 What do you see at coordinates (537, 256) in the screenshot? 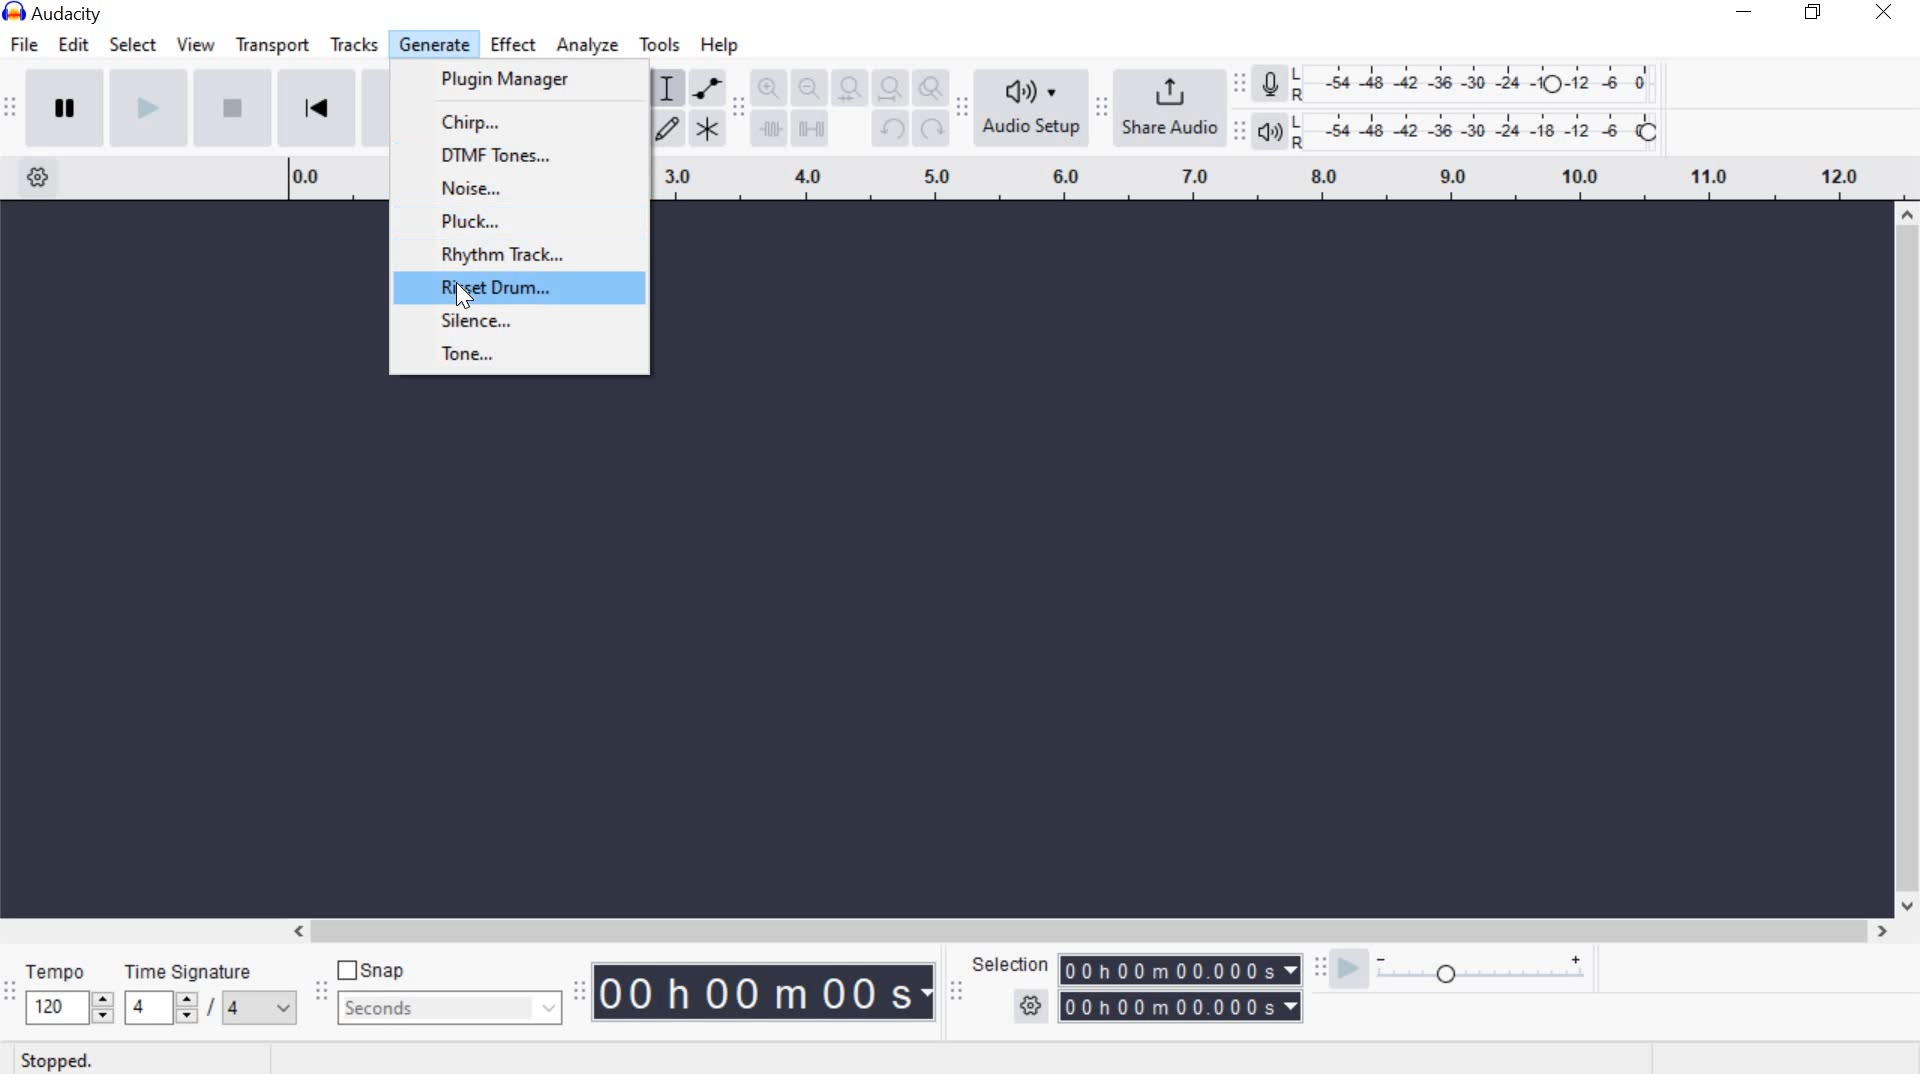
I see `rhythm track` at bounding box center [537, 256].